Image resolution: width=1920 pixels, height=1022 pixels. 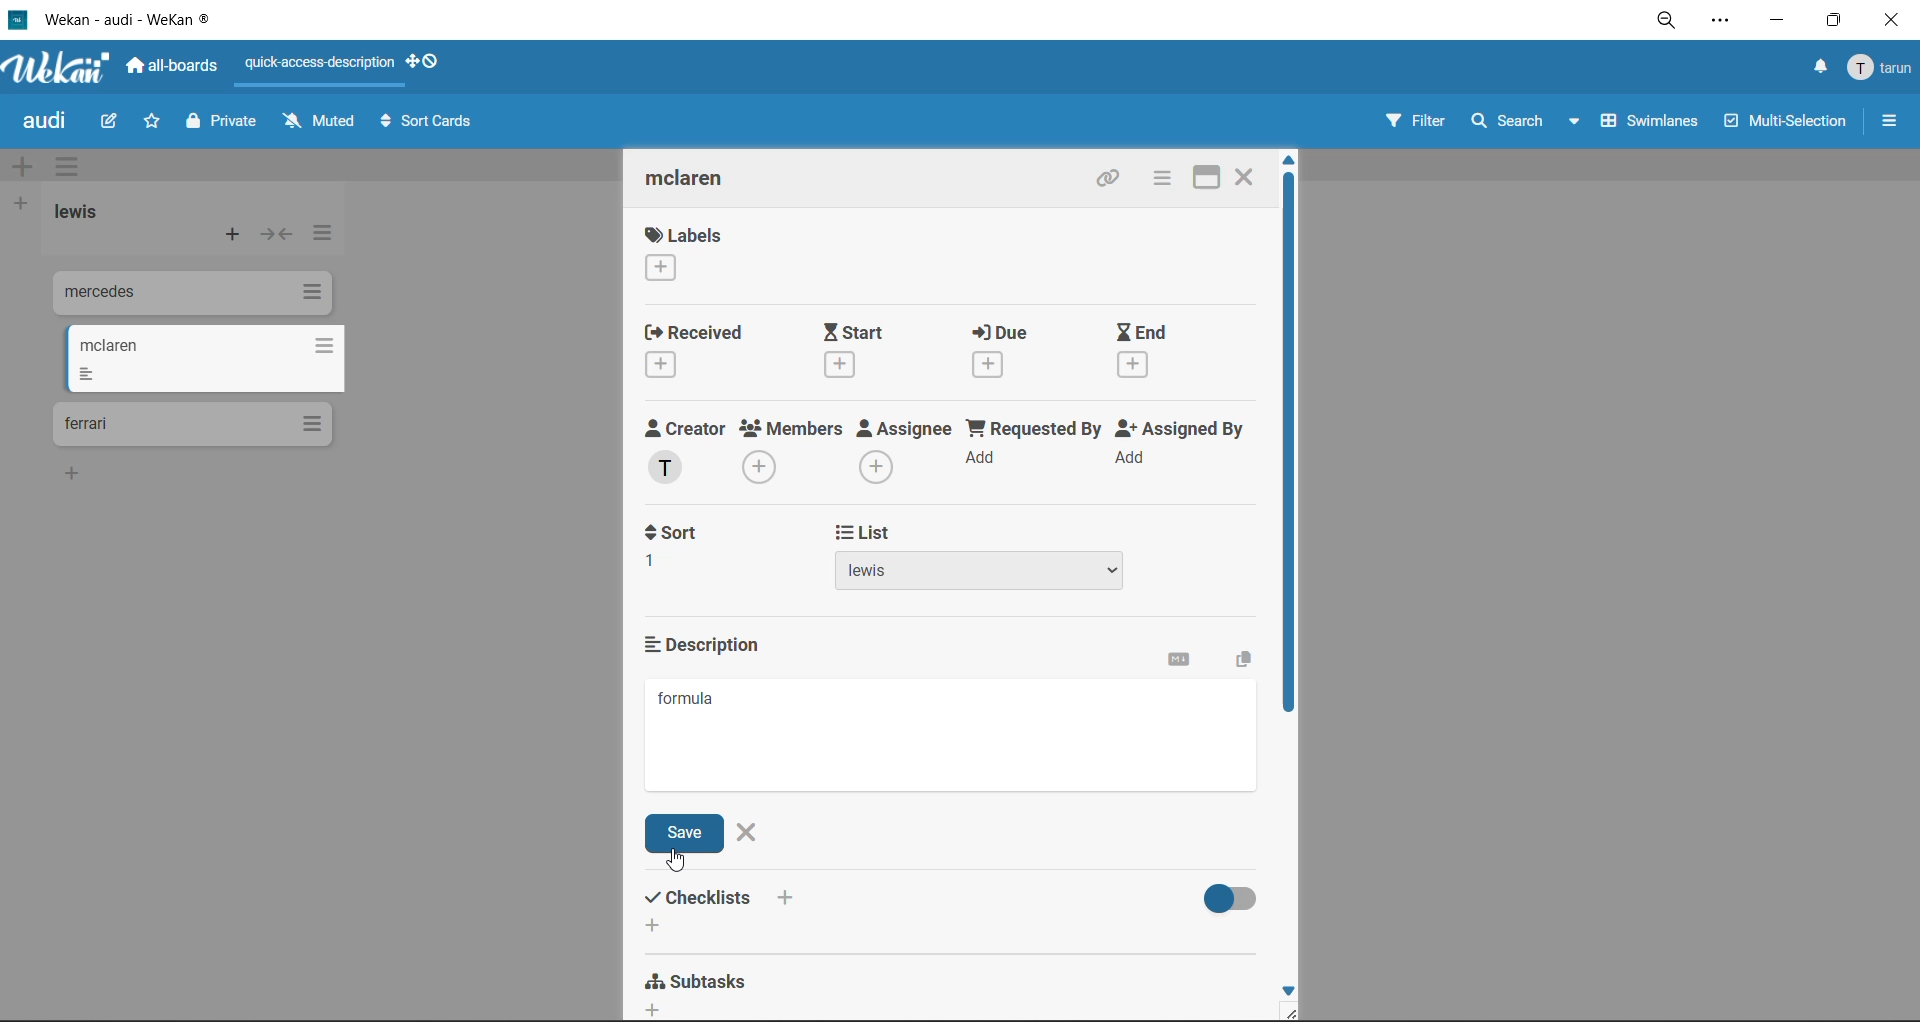 What do you see at coordinates (321, 64) in the screenshot?
I see `quick access description` at bounding box center [321, 64].